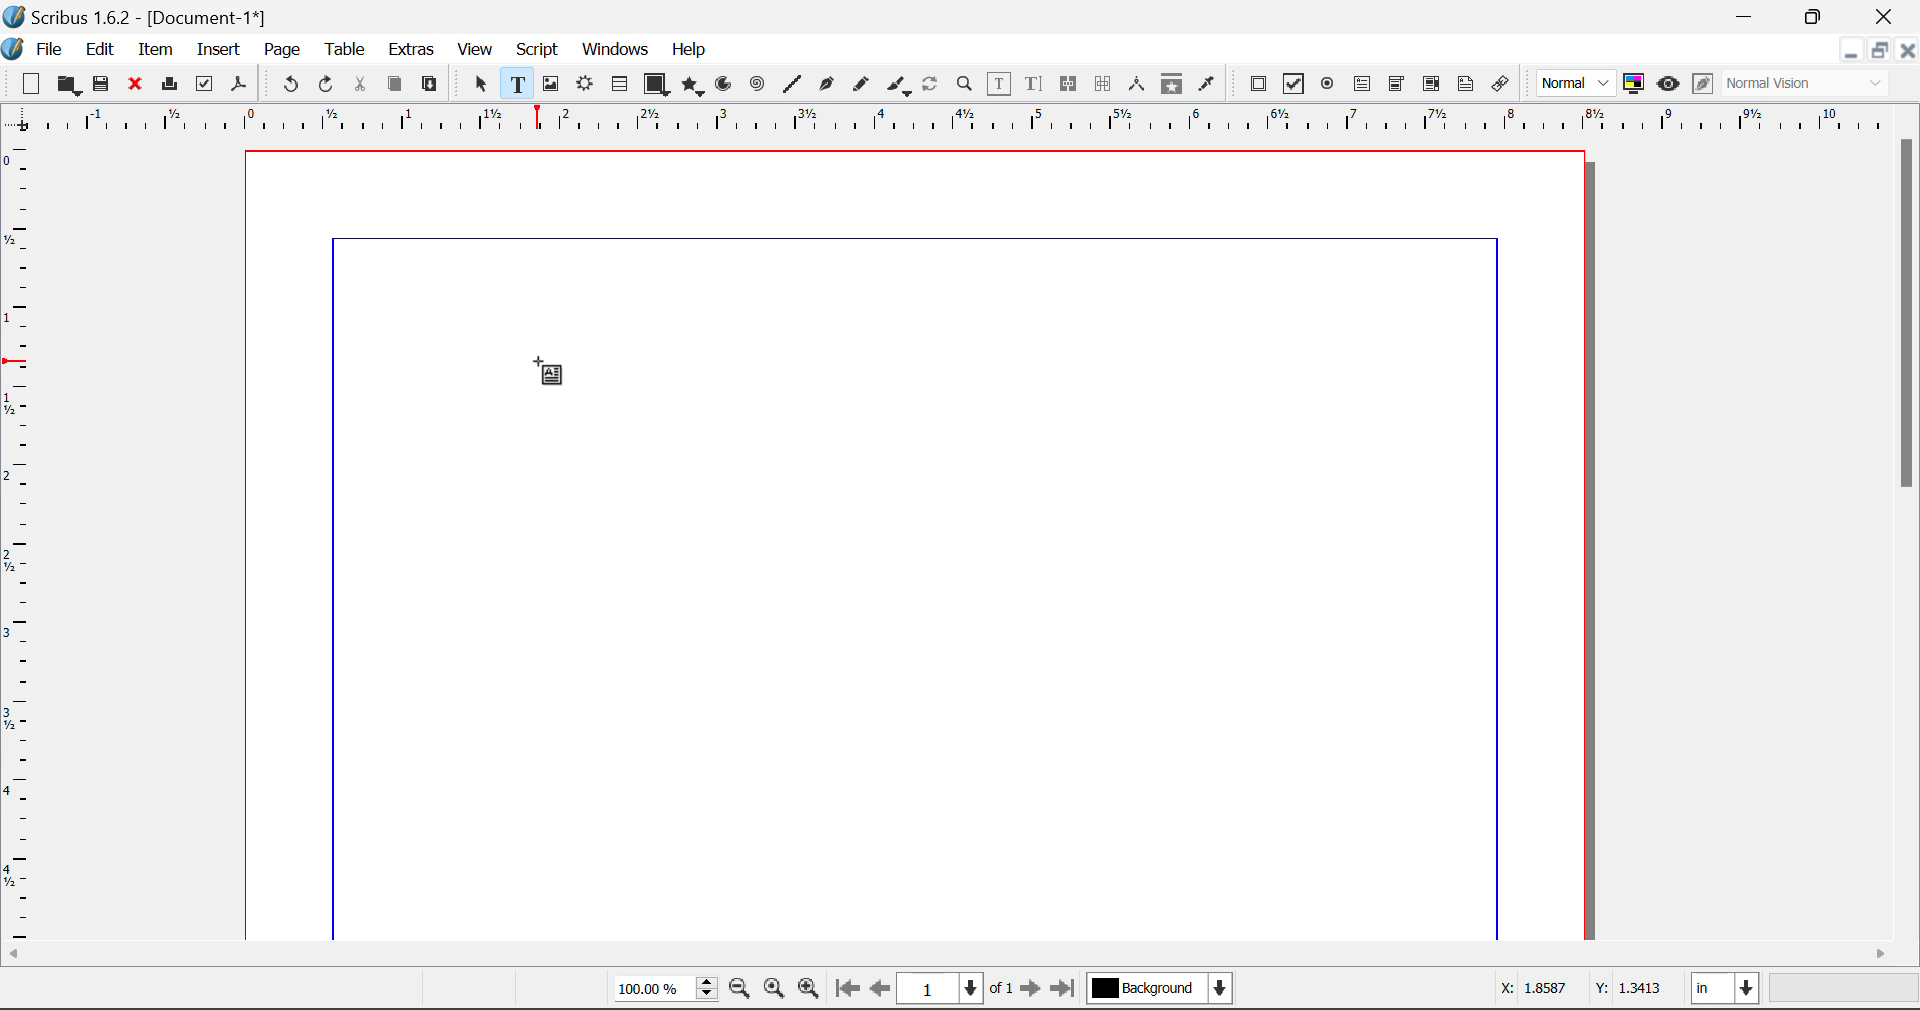  Describe the element at coordinates (619, 84) in the screenshot. I see `Tables` at that location.